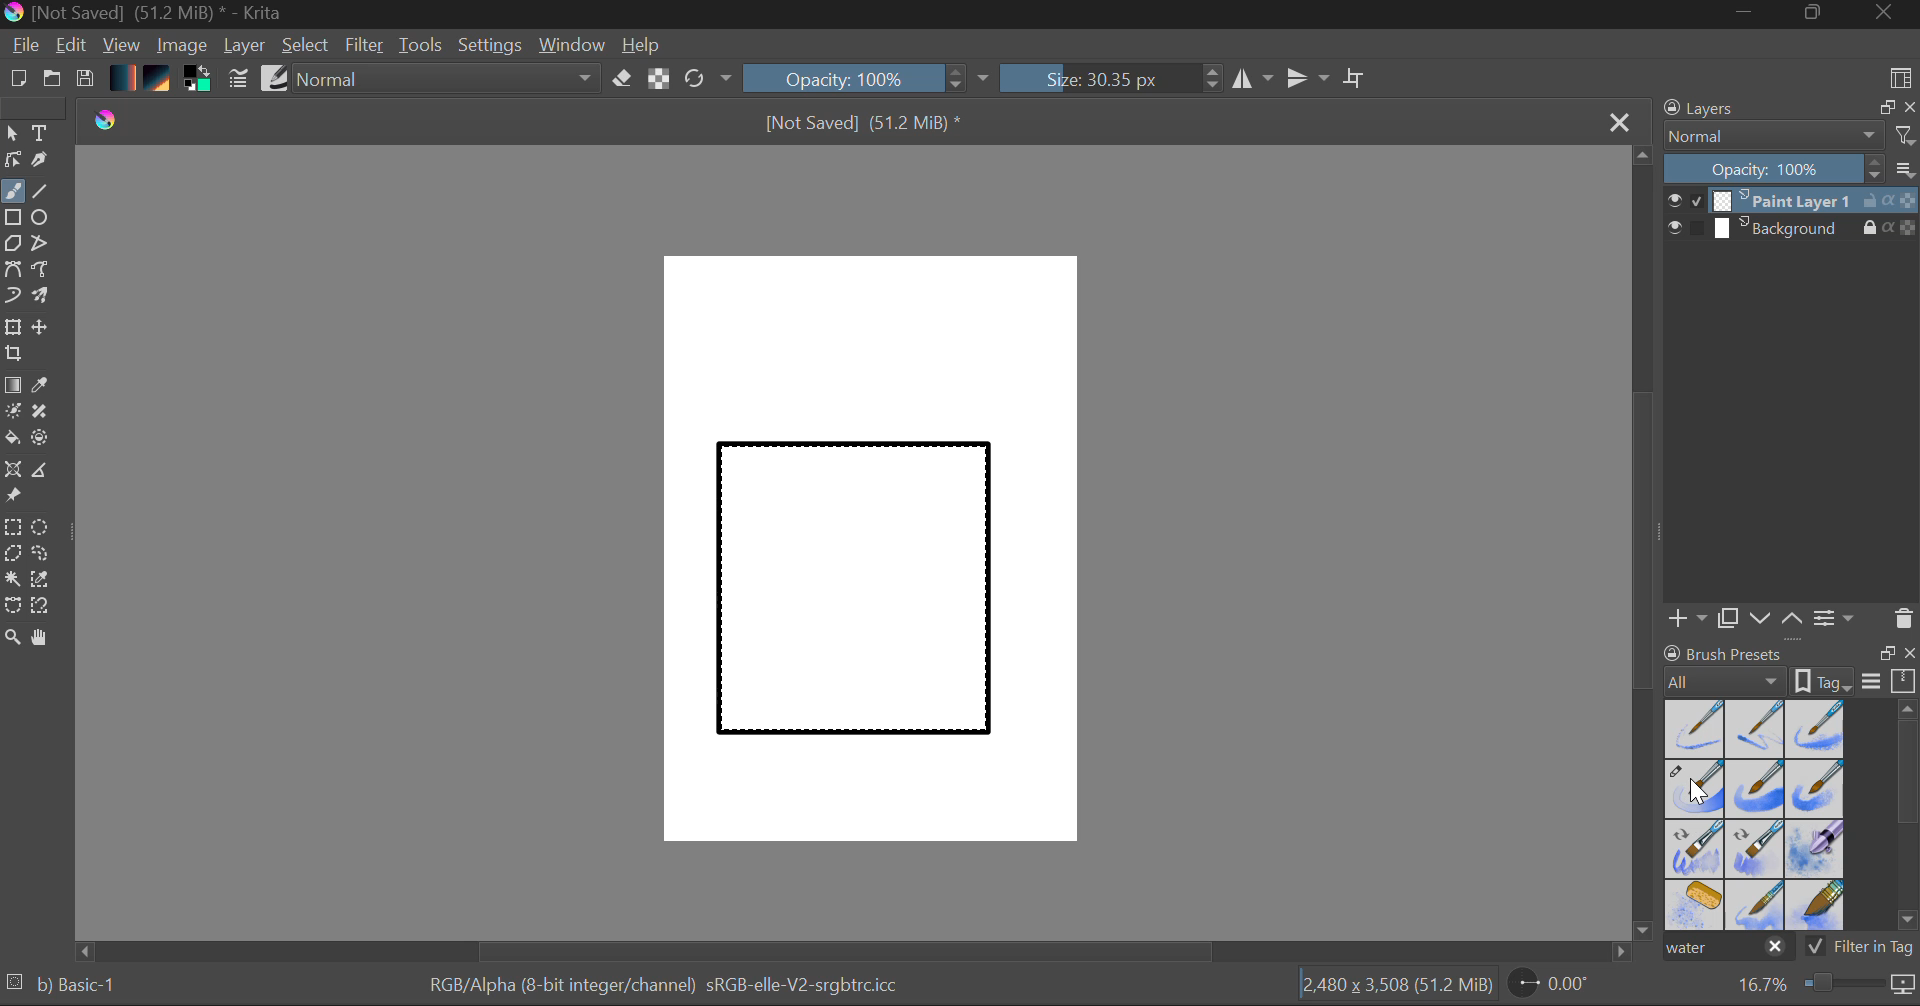 The height and width of the screenshot is (1006, 1920). Describe the element at coordinates (45, 529) in the screenshot. I see `Elipses Selection tool` at that location.